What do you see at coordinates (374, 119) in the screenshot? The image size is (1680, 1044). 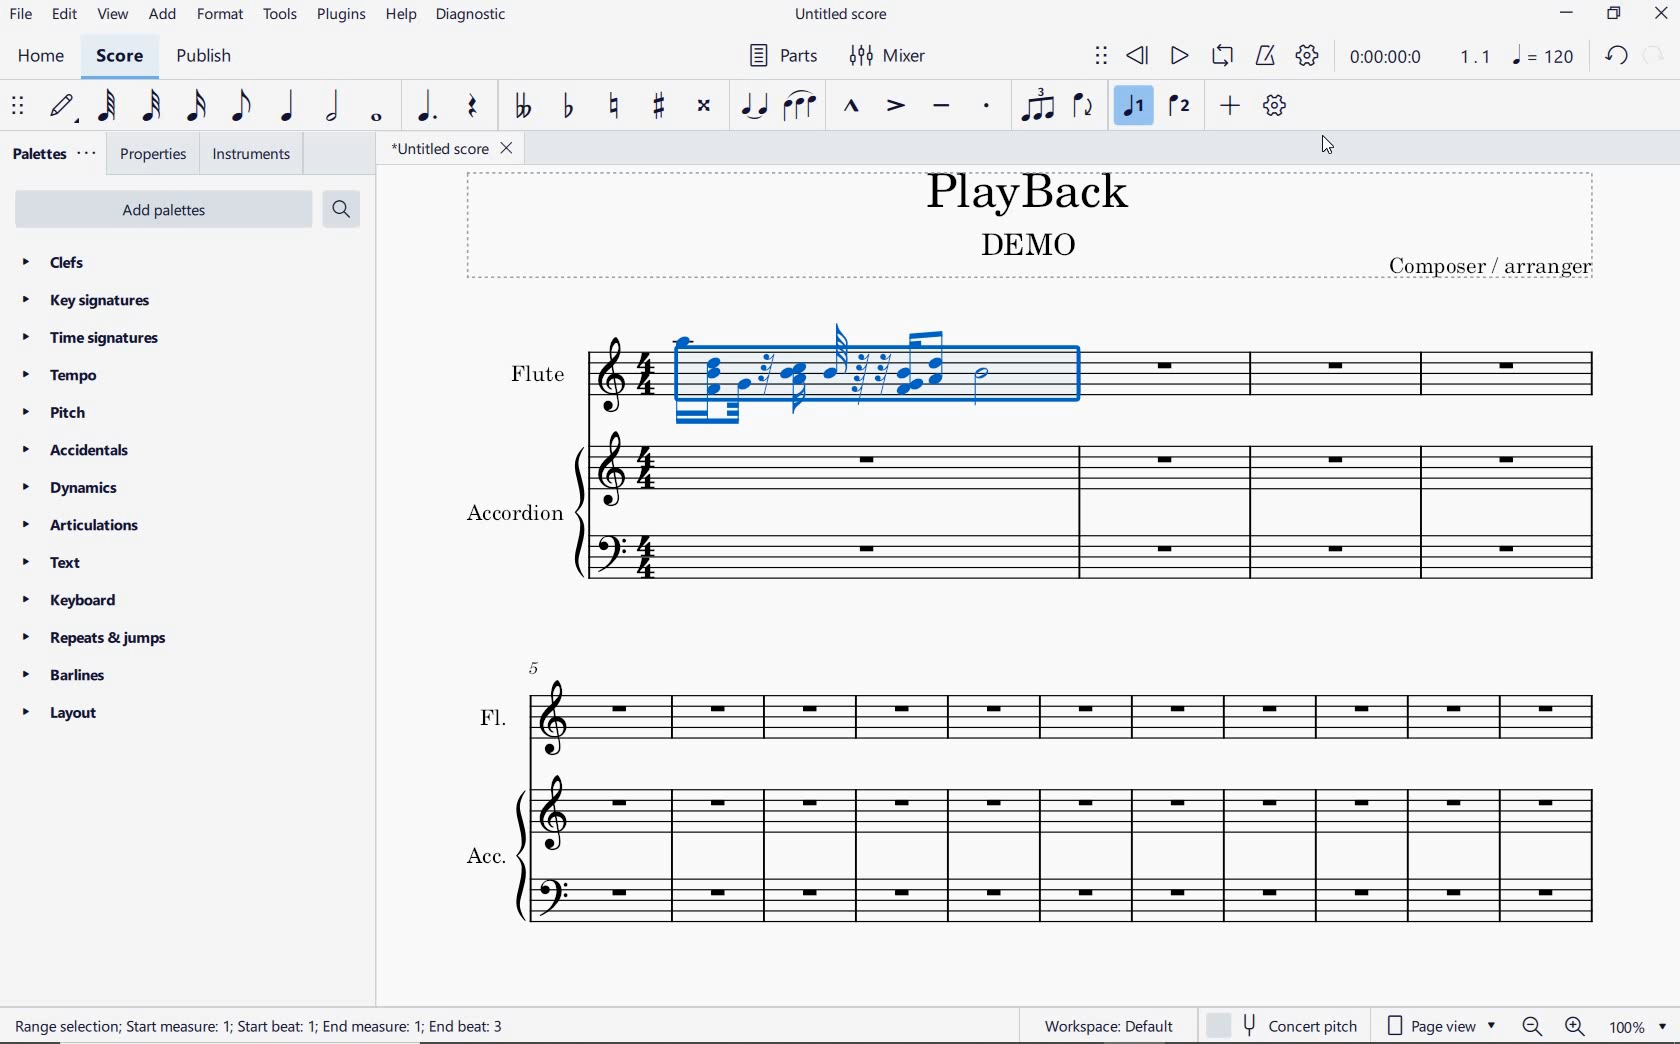 I see `whole note` at bounding box center [374, 119].